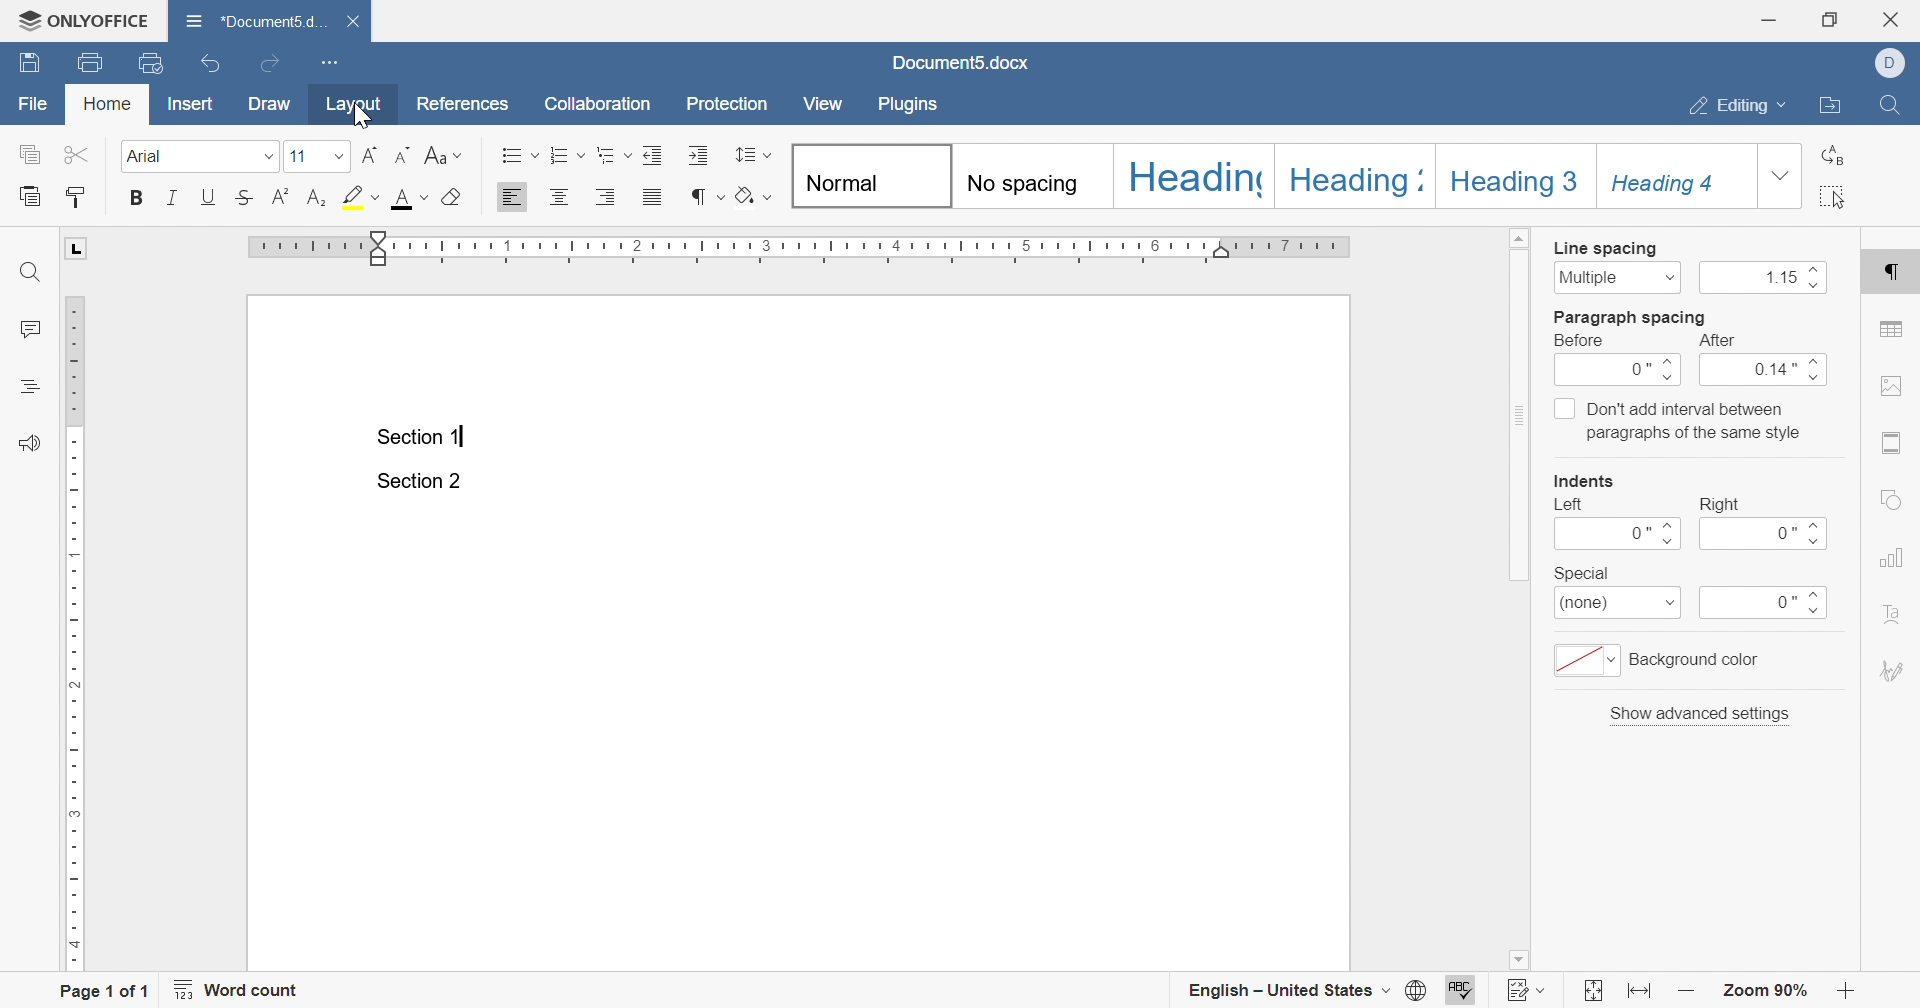 The width and height of the screenshot is (1920, 1008). I want to click on Section 2, so click(418, 482).